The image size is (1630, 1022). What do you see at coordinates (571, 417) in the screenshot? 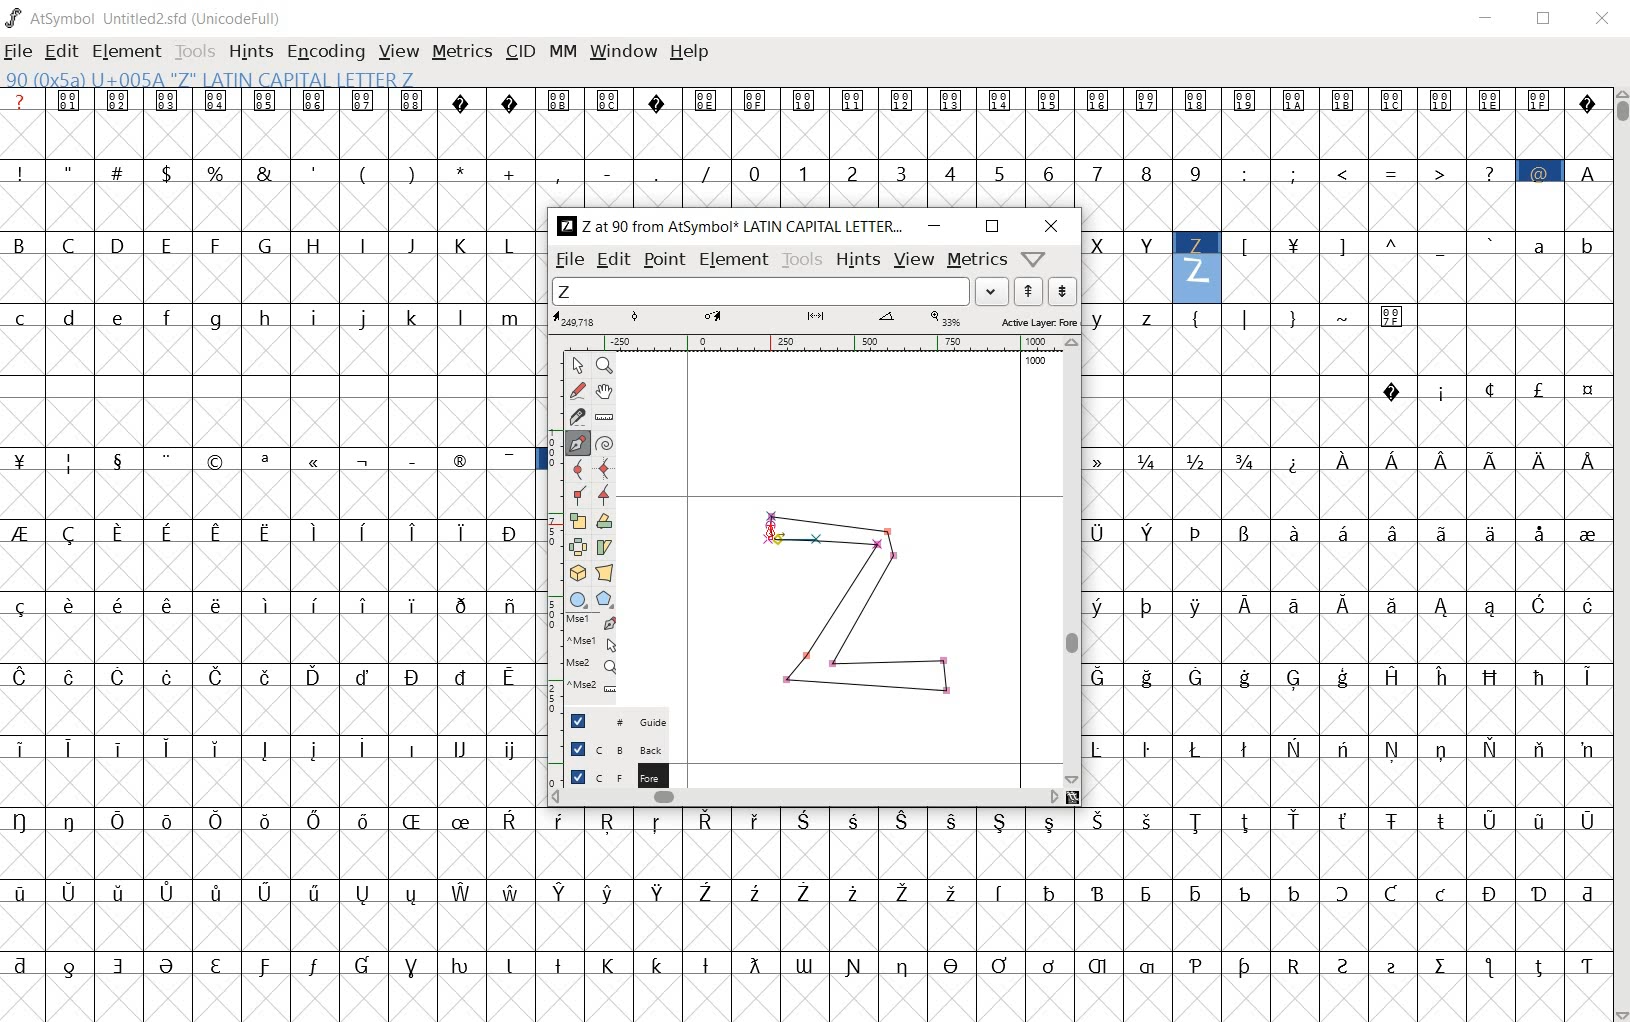
I see `cut splines in two` at bounding box center [571, 417].